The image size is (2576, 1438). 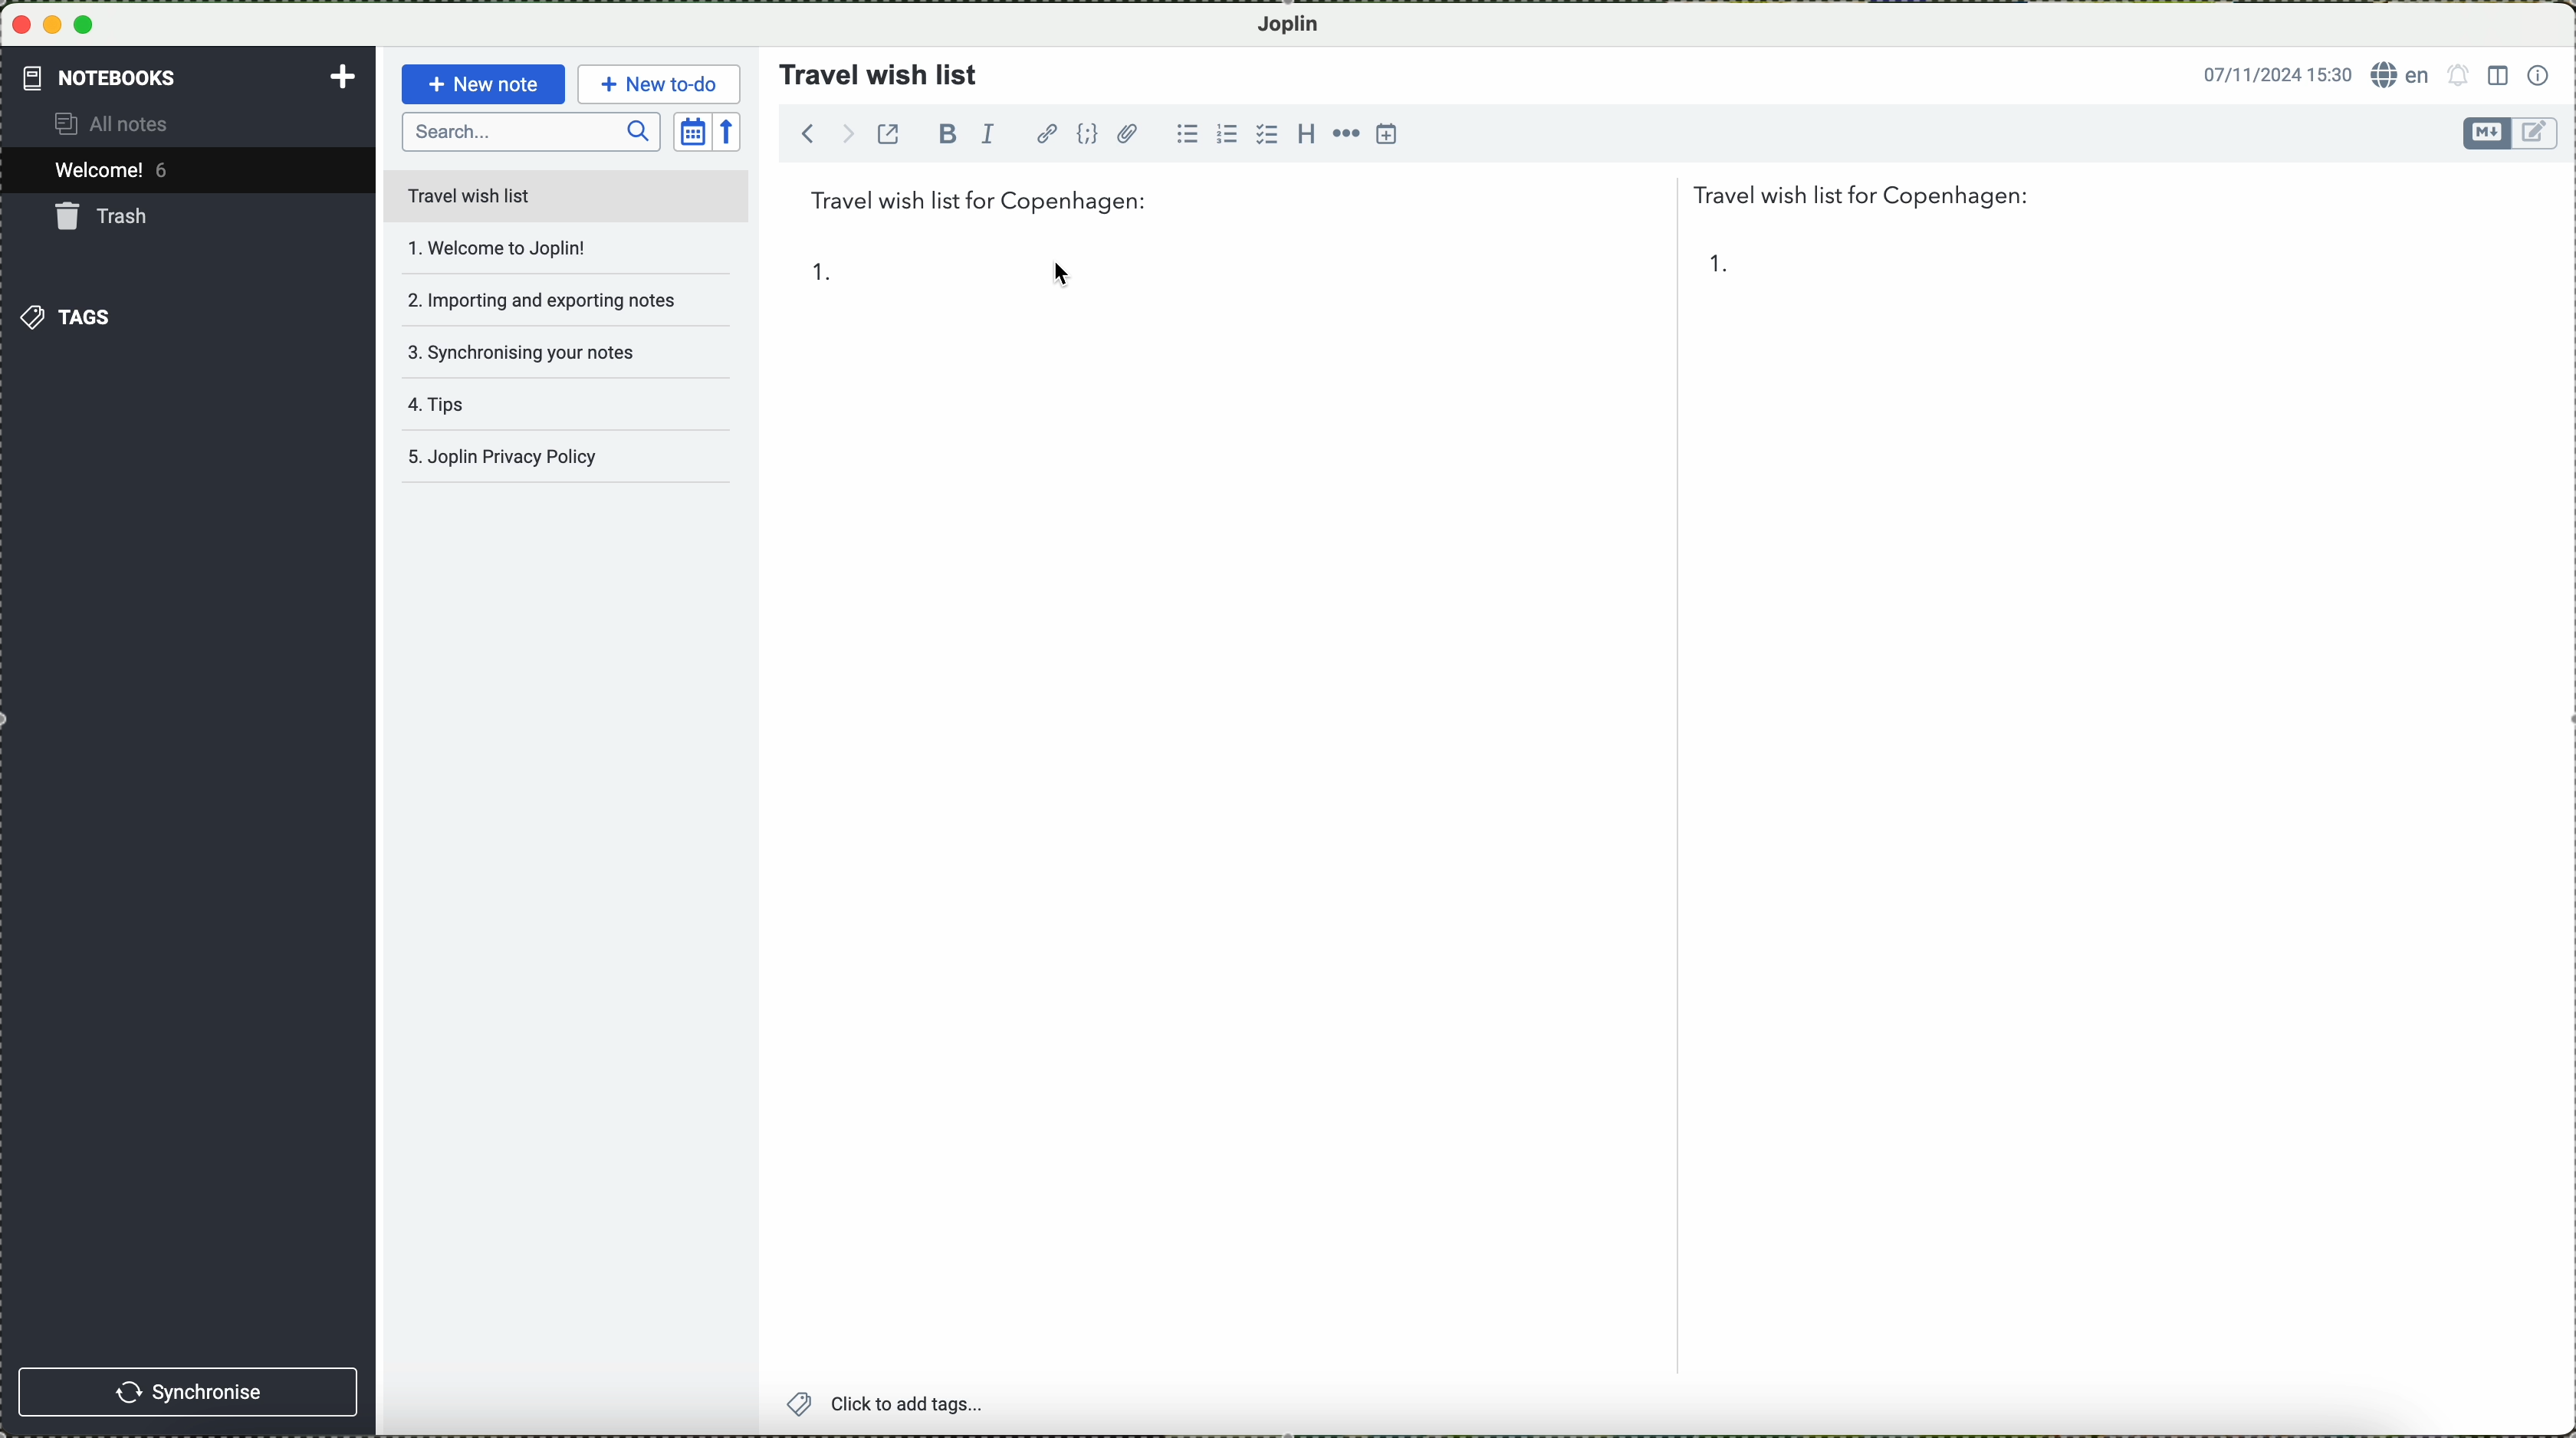 What do you see at coordinates (937, 1405) in the screenshot?
I see `click to add tags` at bounding box center [937, 1405].